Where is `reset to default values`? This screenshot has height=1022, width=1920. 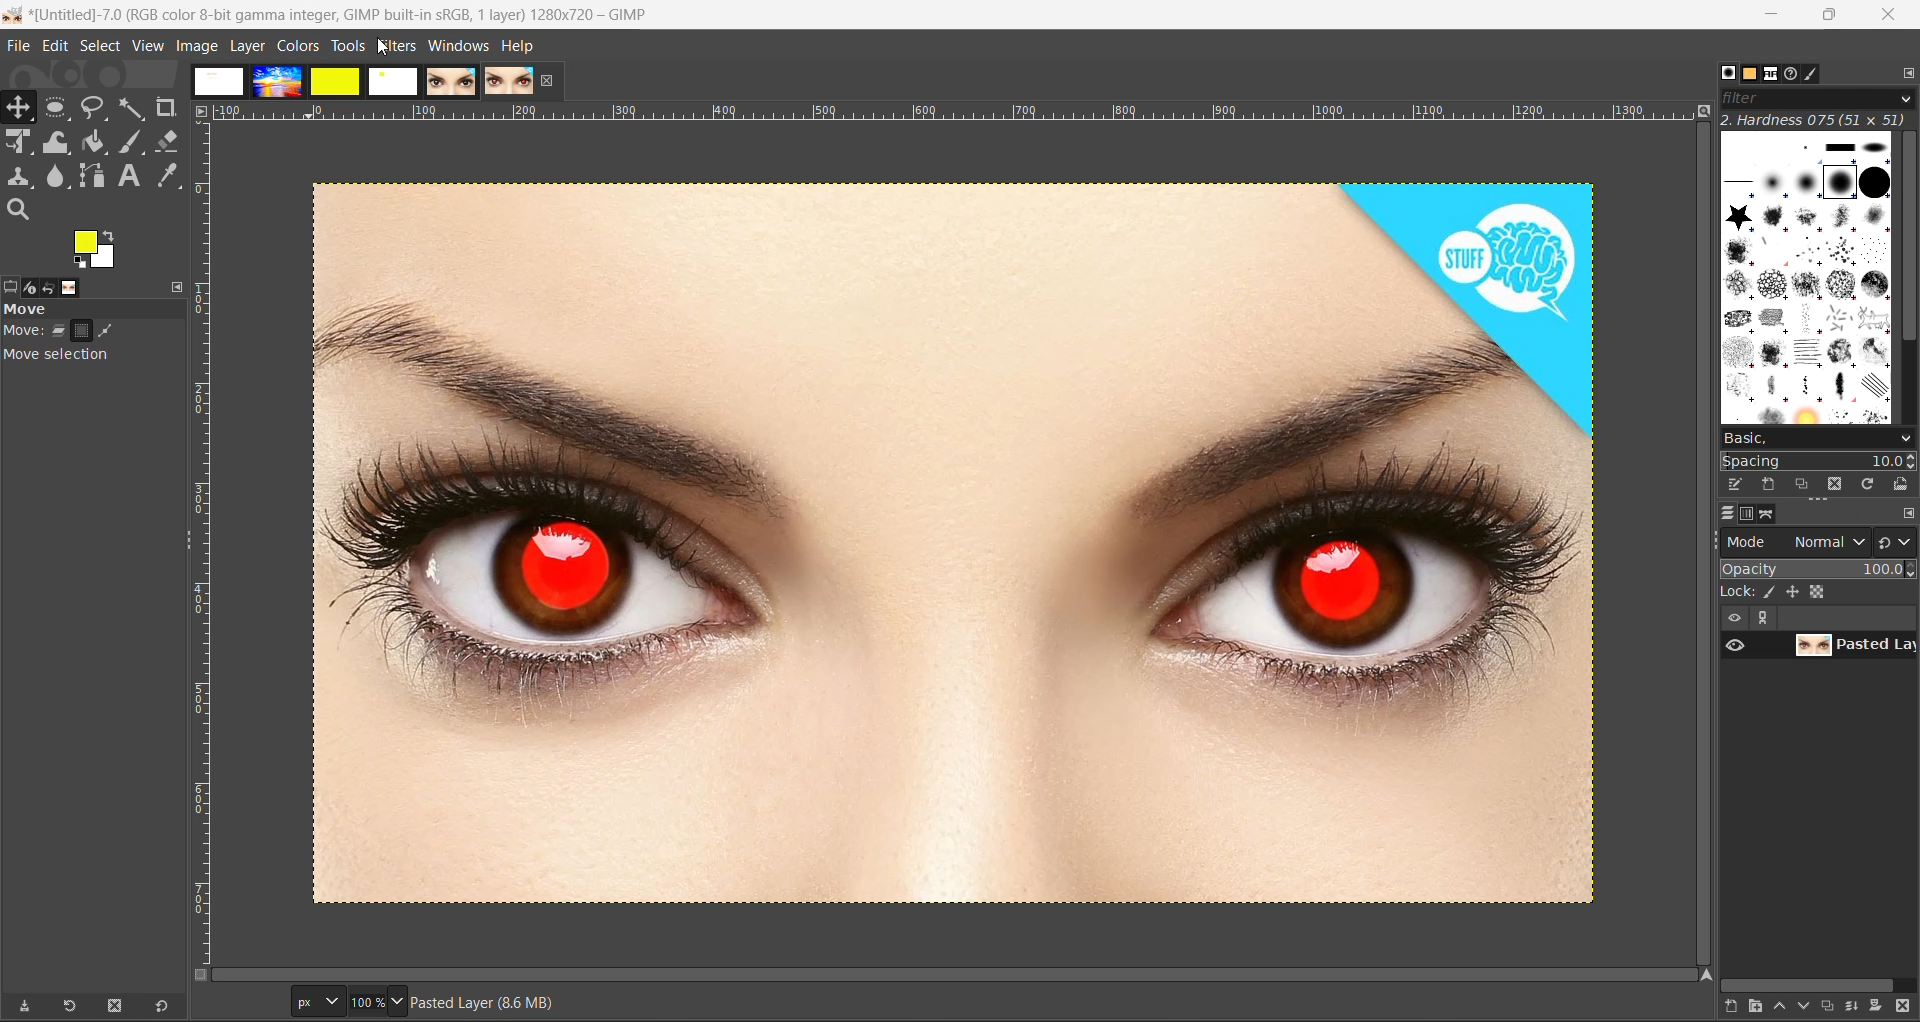
reset to default values is located at coordinates (166, 1007).